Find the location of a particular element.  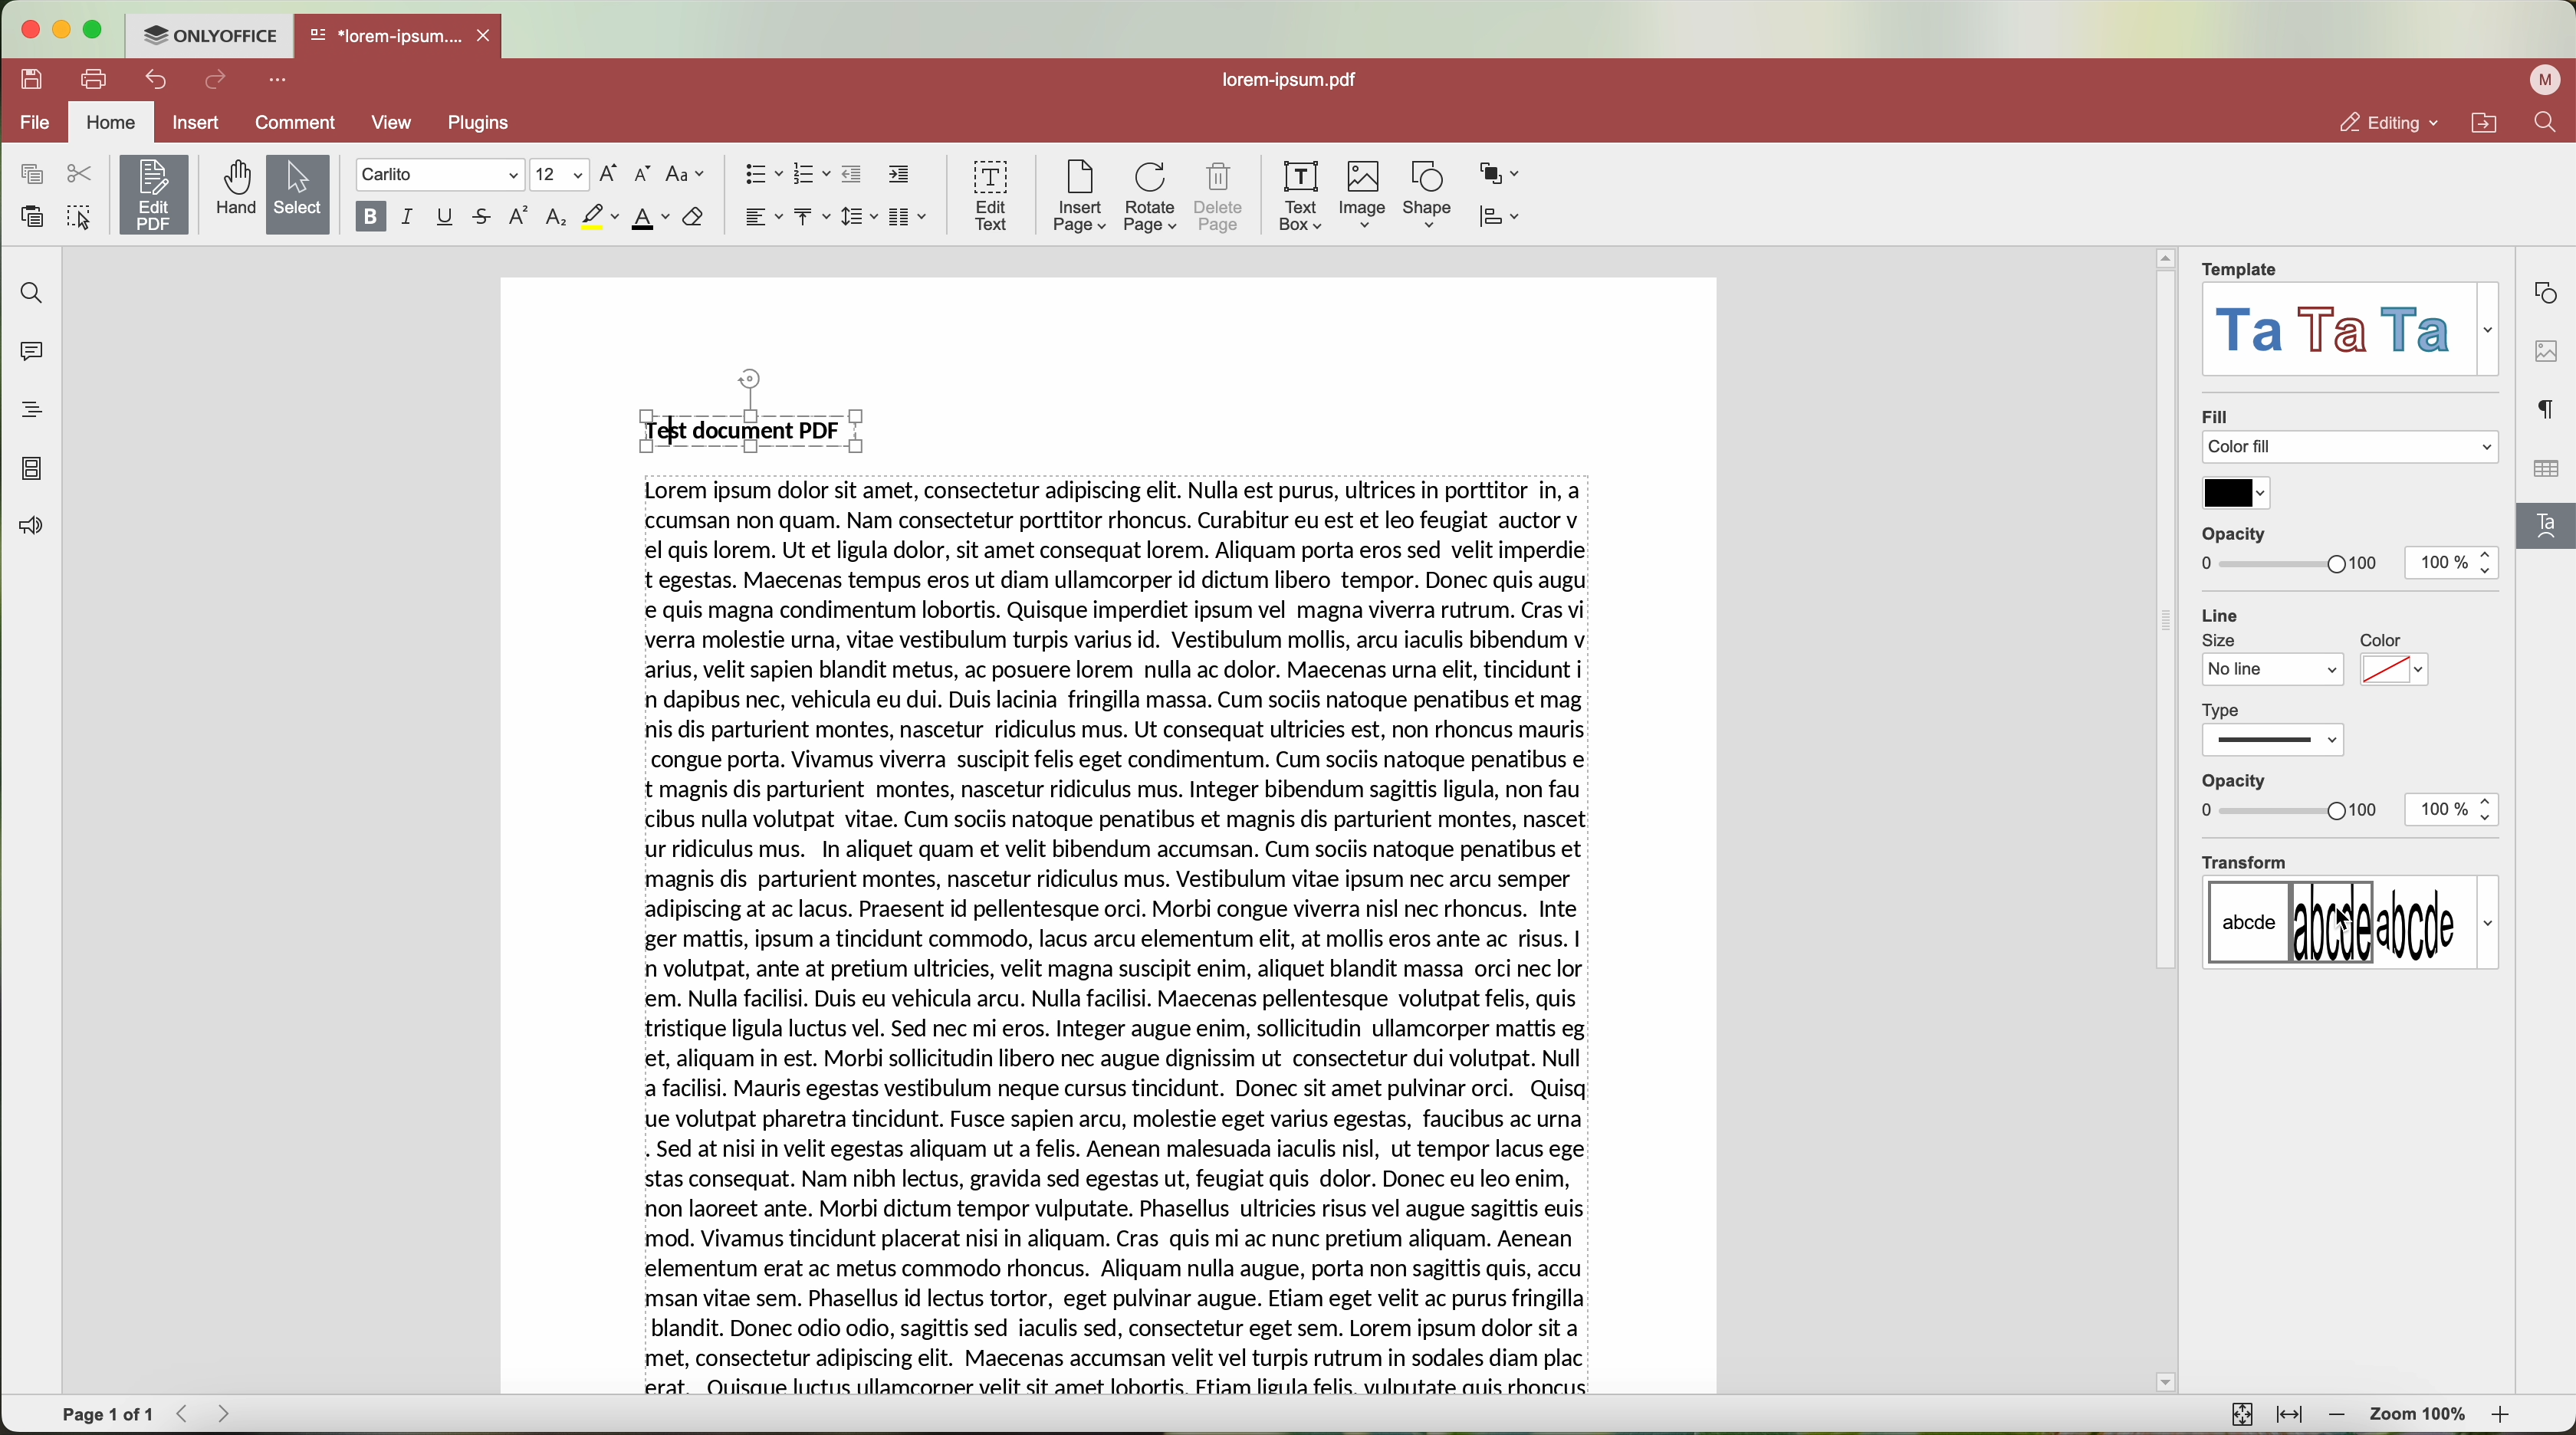

zoom out is located at coordinates (2338, 1416).